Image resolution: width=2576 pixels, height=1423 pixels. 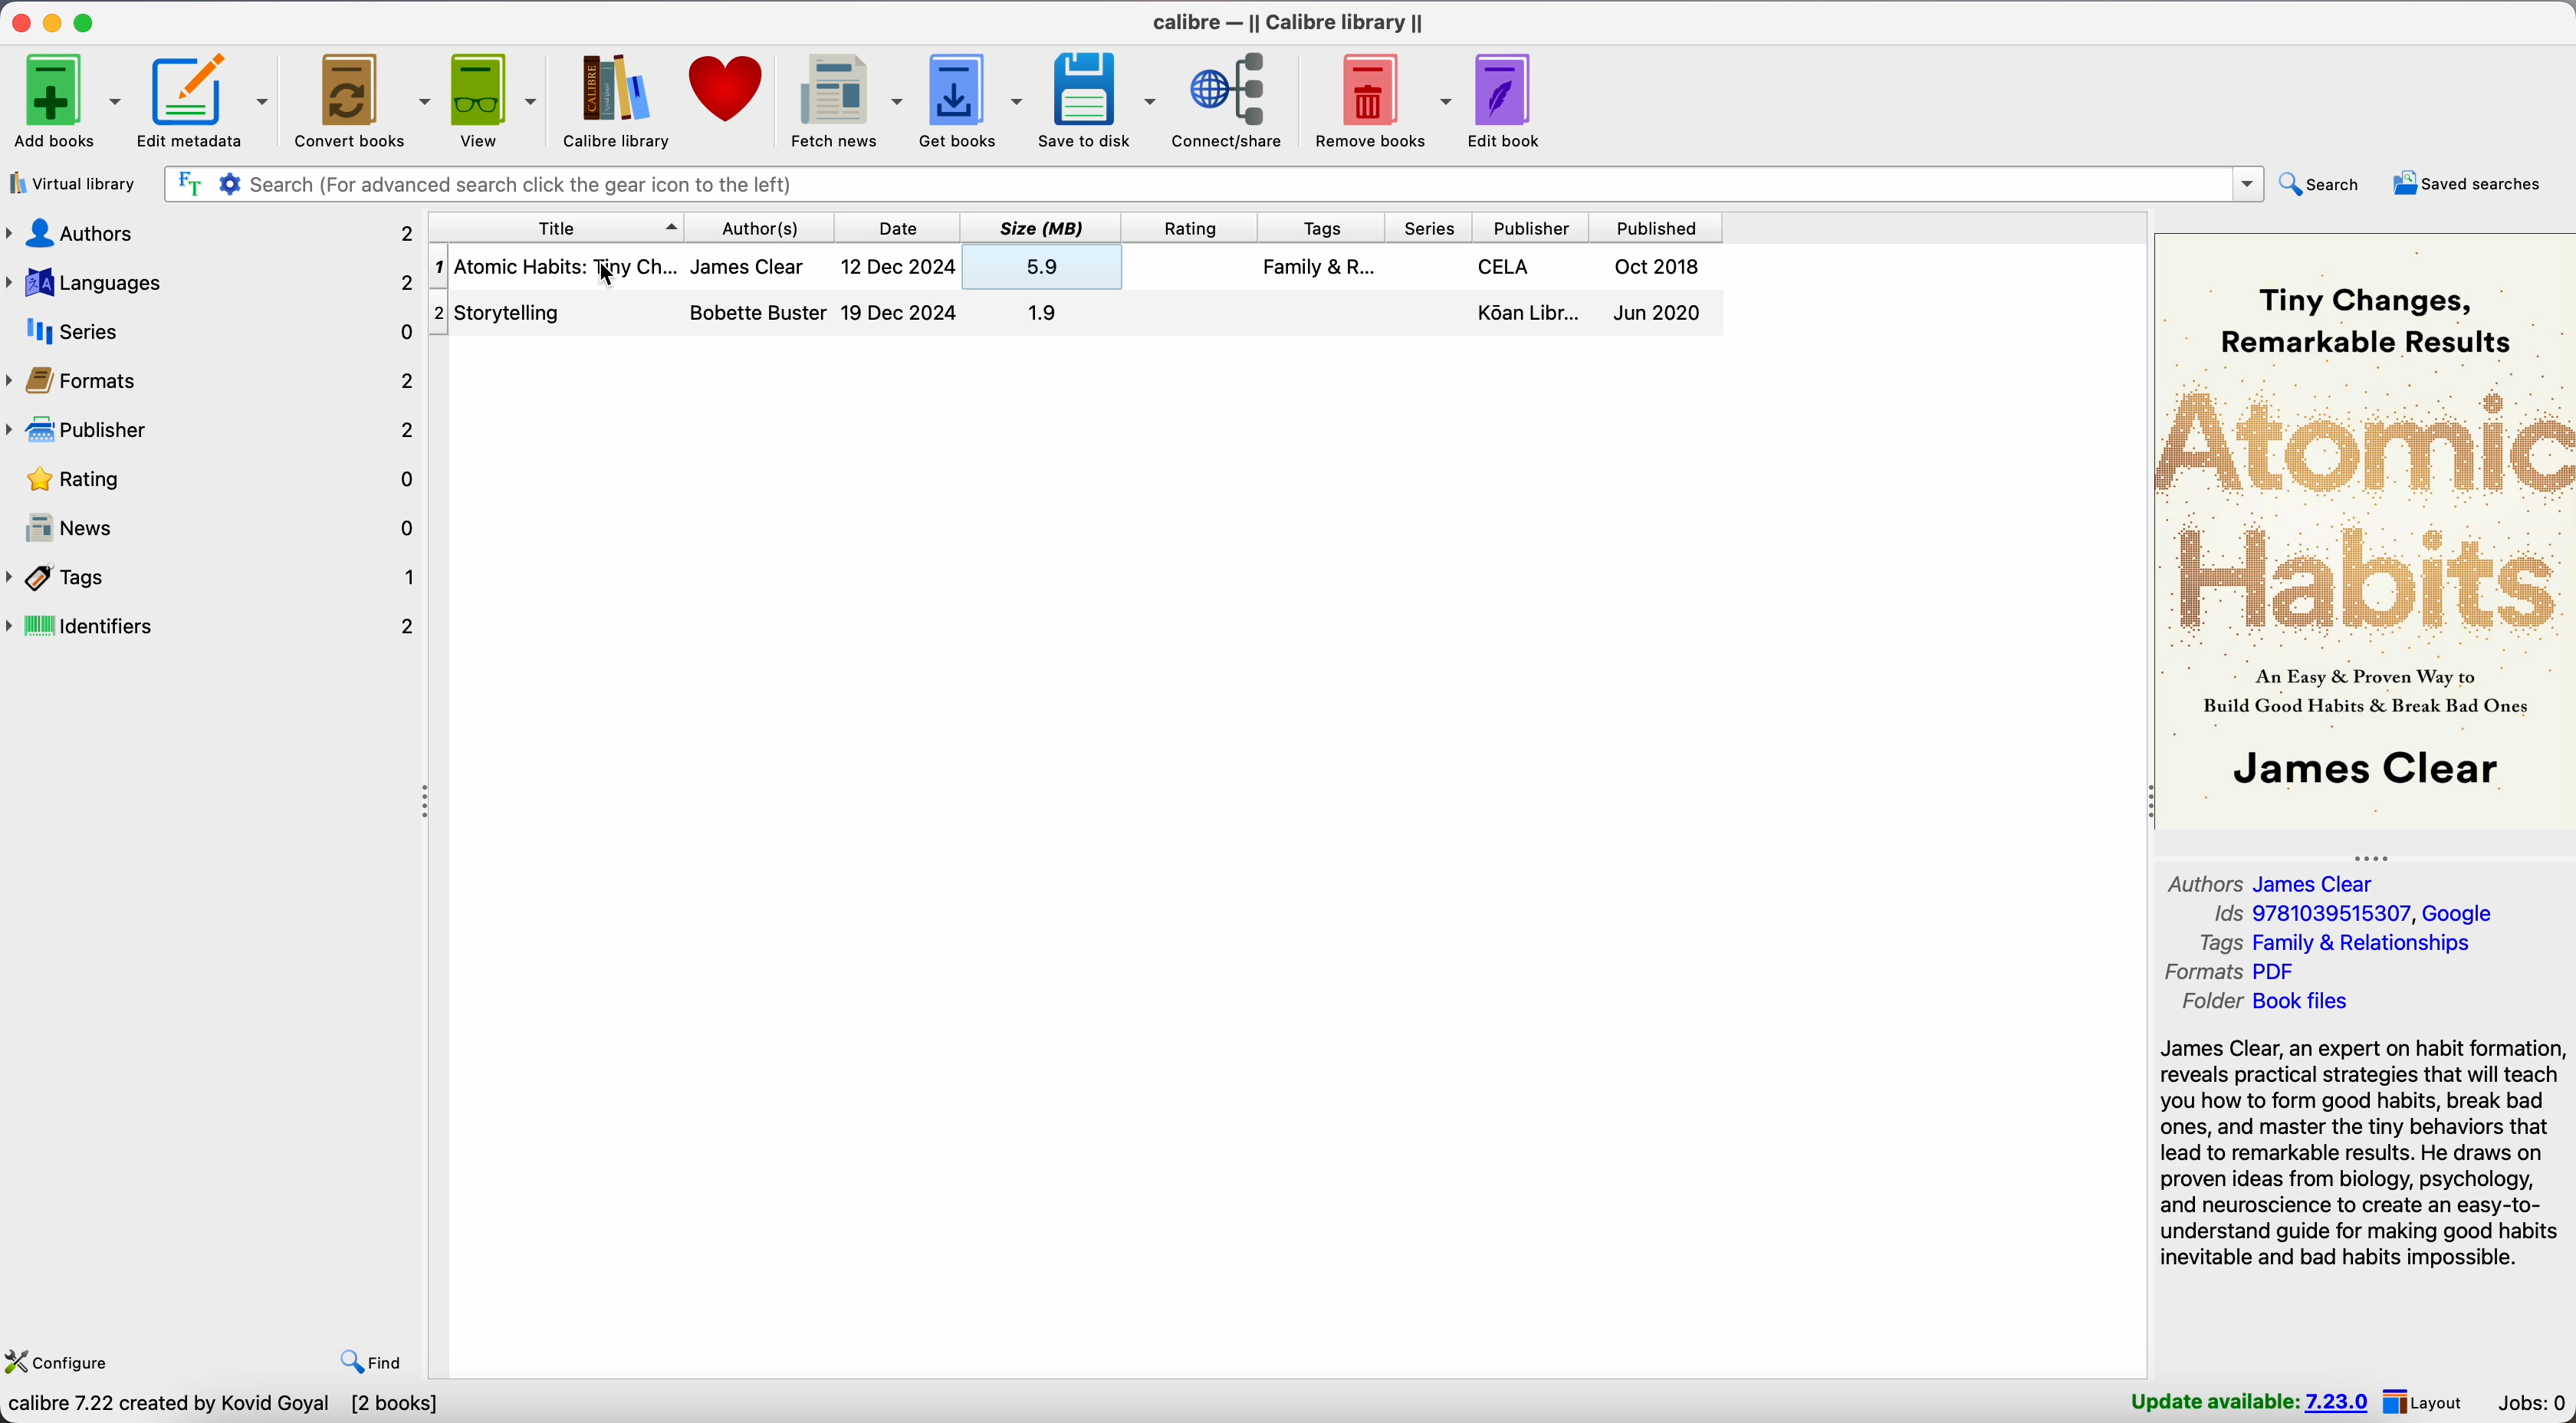 What do you see at coordinates (360, 102) in the screenshot?
I see `convert books` at bounding box center [360, 102].